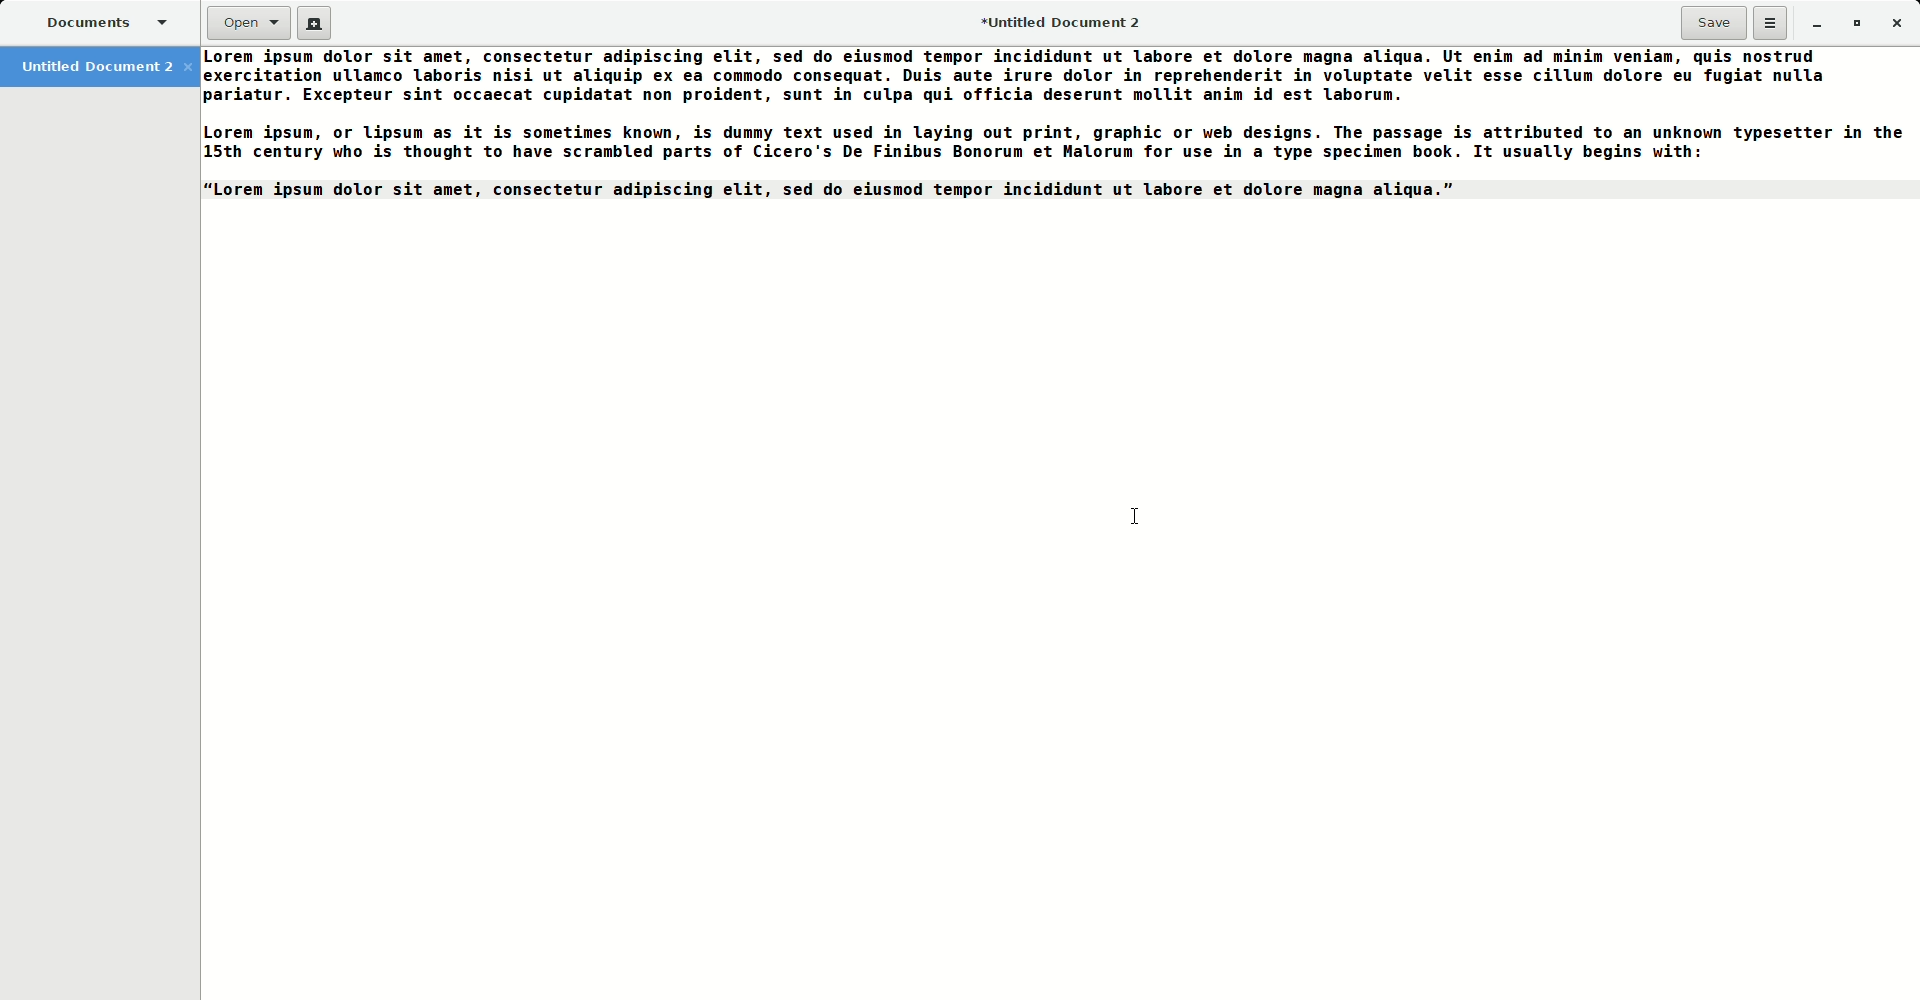 The image size is (1920, 1000). I want to click on Restore, so click(1854, 23).